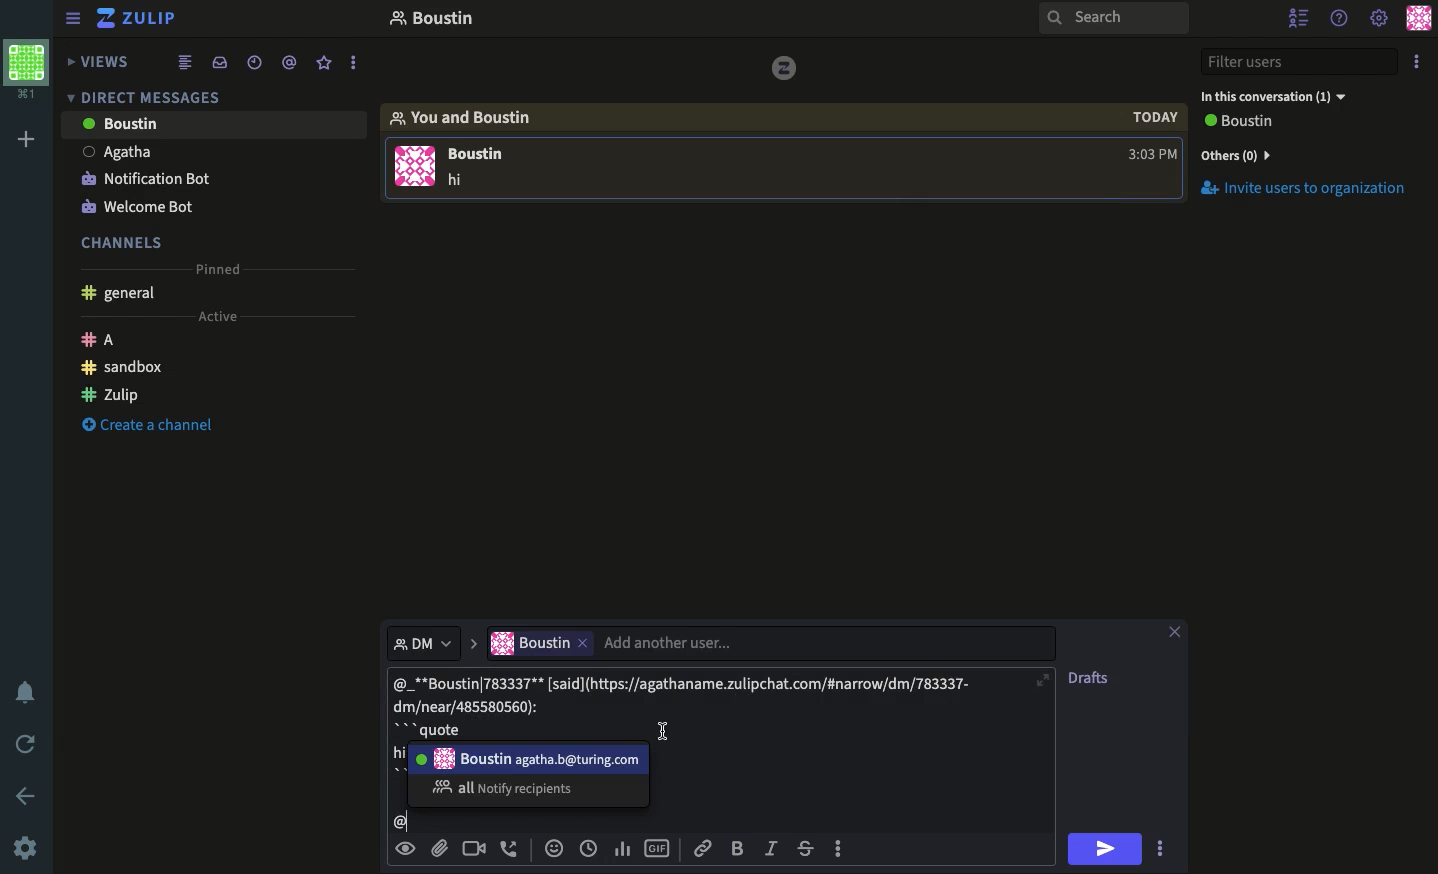  What do you see at coordinates (658, 849) in the screenshot?
I see `Gif` at bounding box center [658, 849].